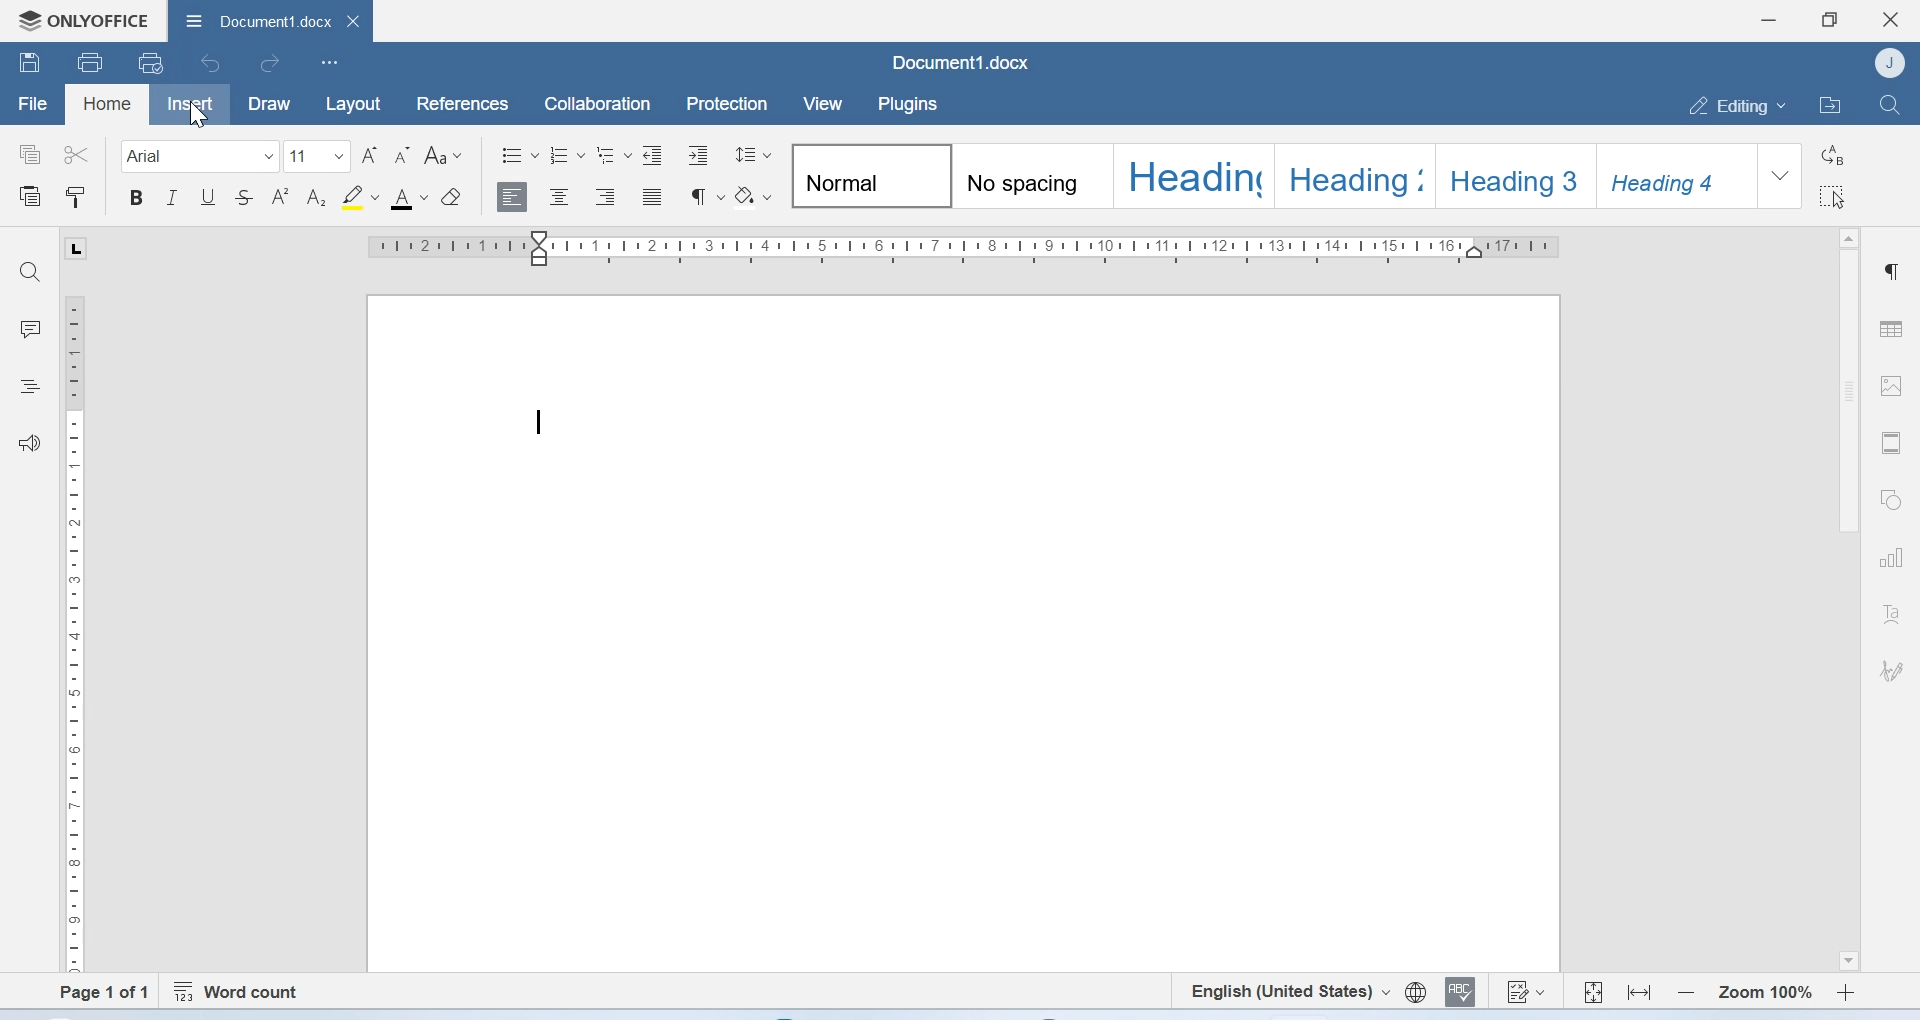 This screenshot has width=1920, height=1020. Describe the element at coordinates (1829, 103) in the screenshot. I see `Open file location` at that location.